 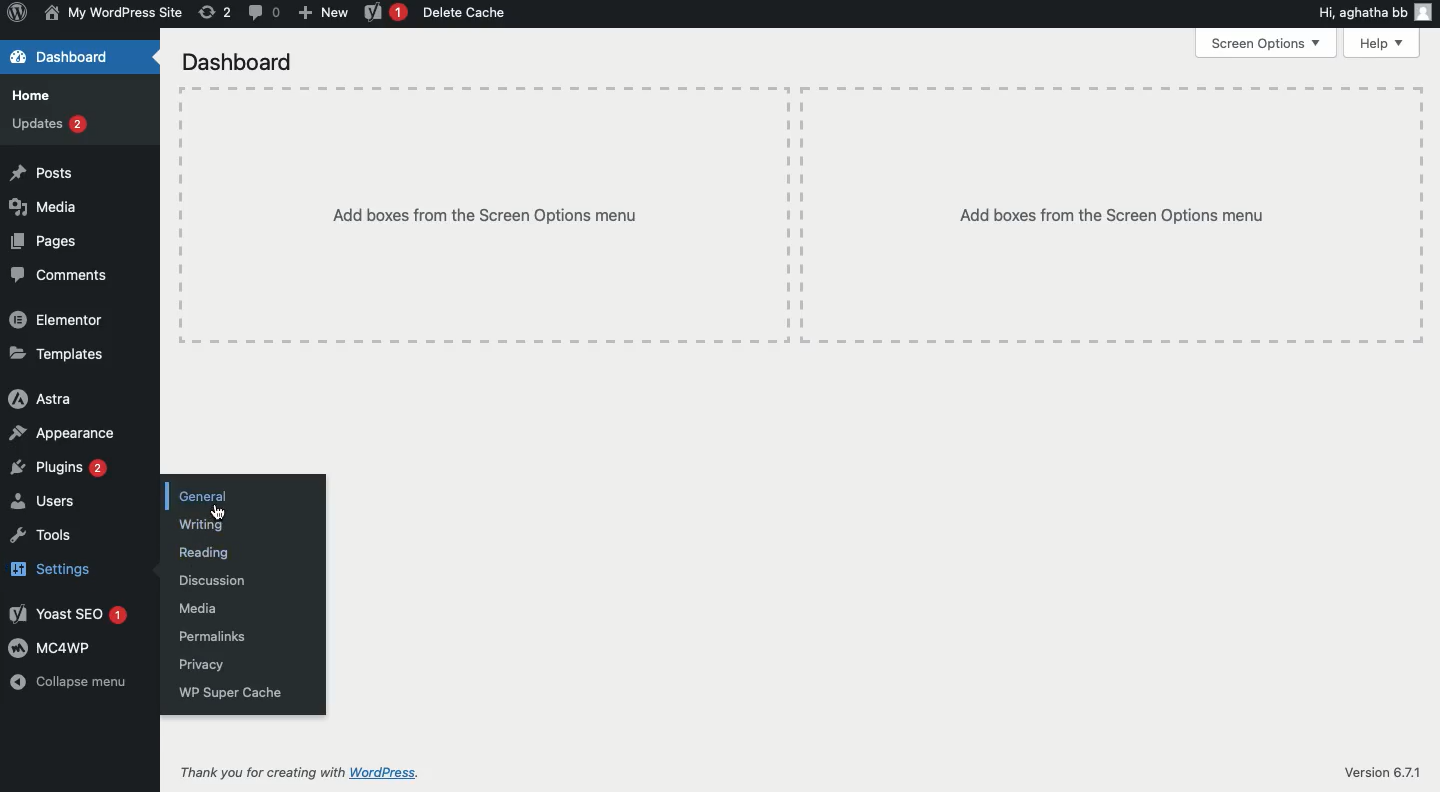 I want to click on Wordpress, so click(x=402, y=767).